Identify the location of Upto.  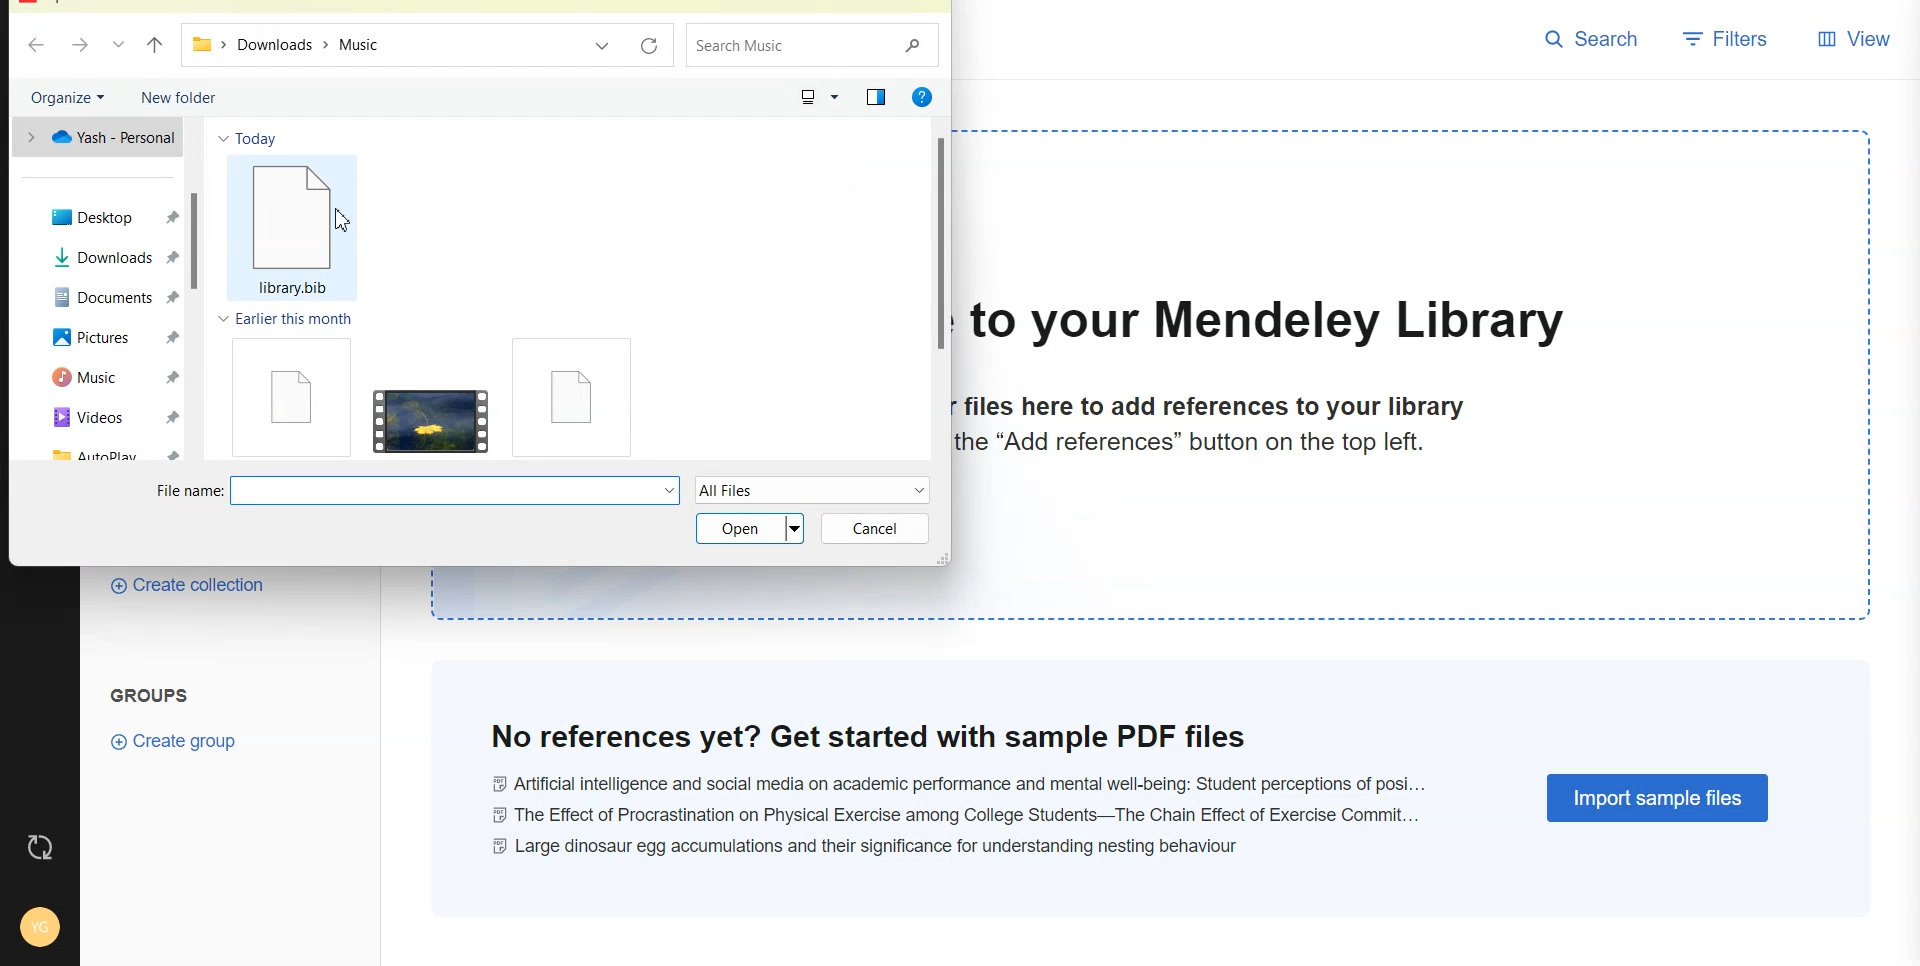
(156, 44).